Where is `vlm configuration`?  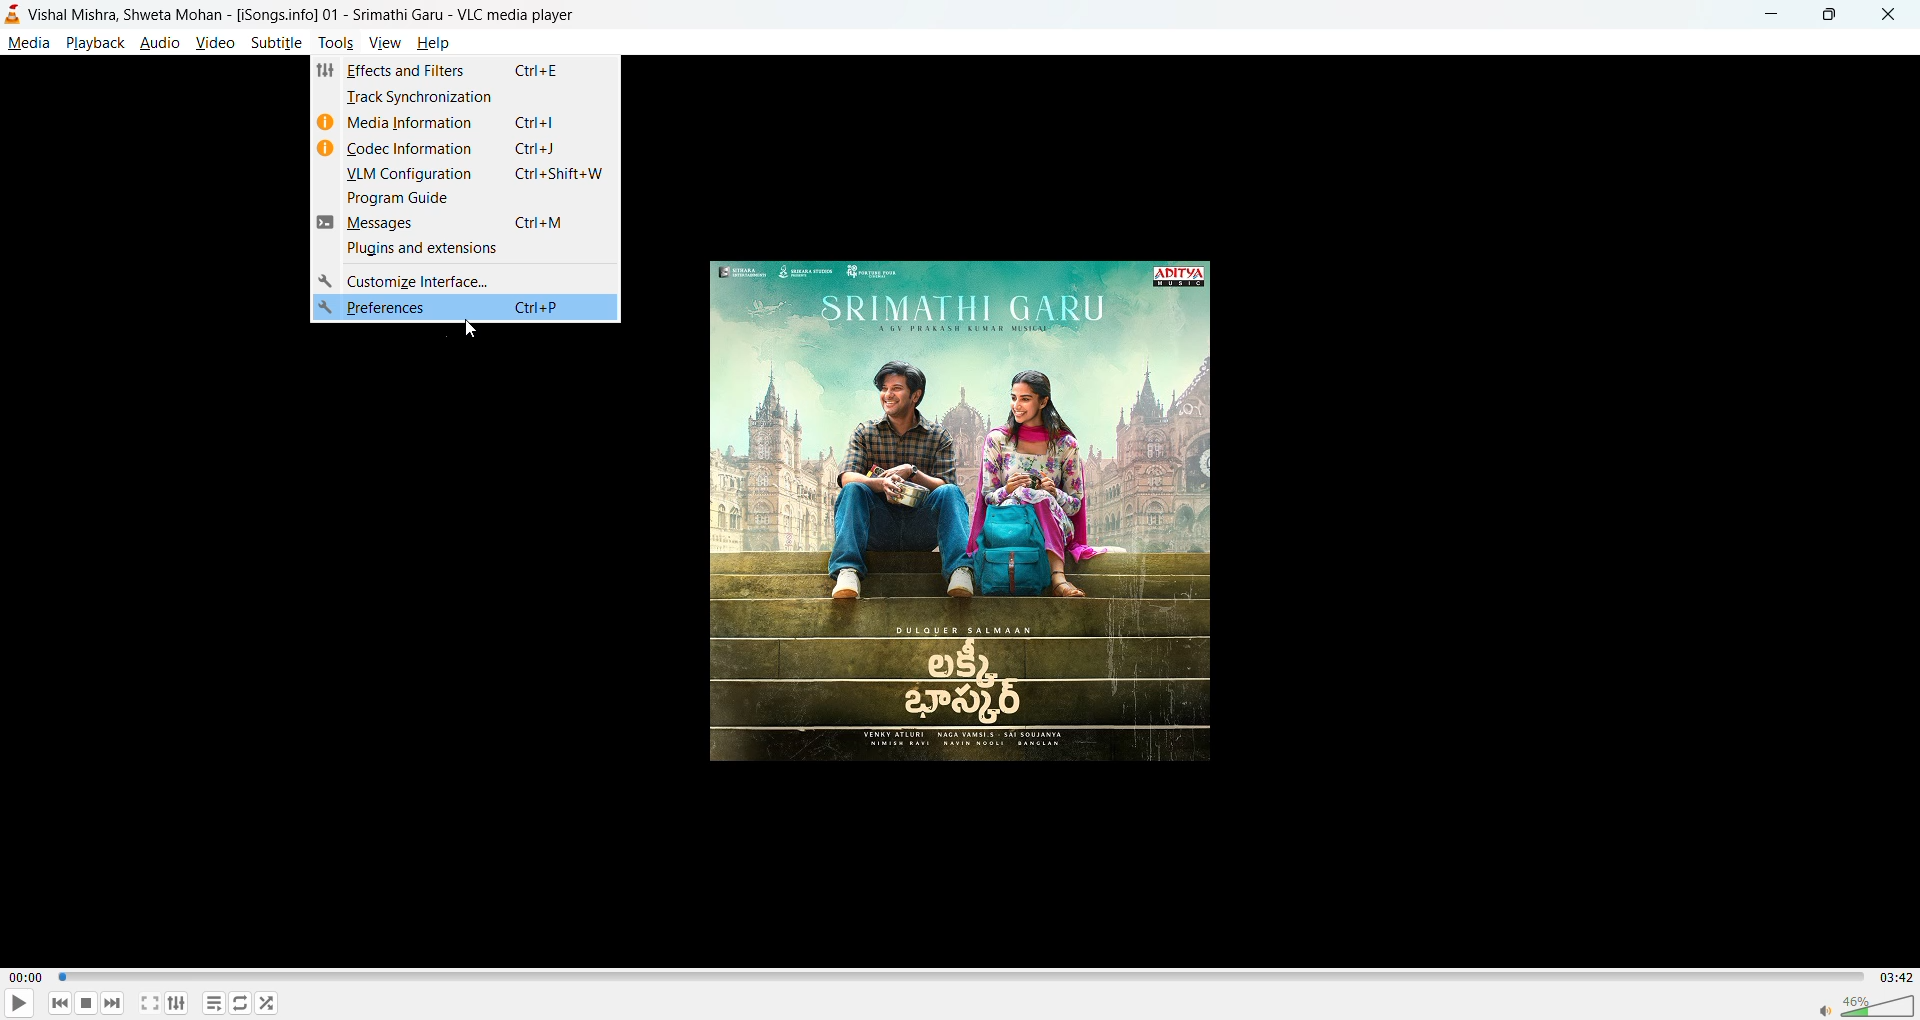
vlm configuration is located at coordinates (407, 174).